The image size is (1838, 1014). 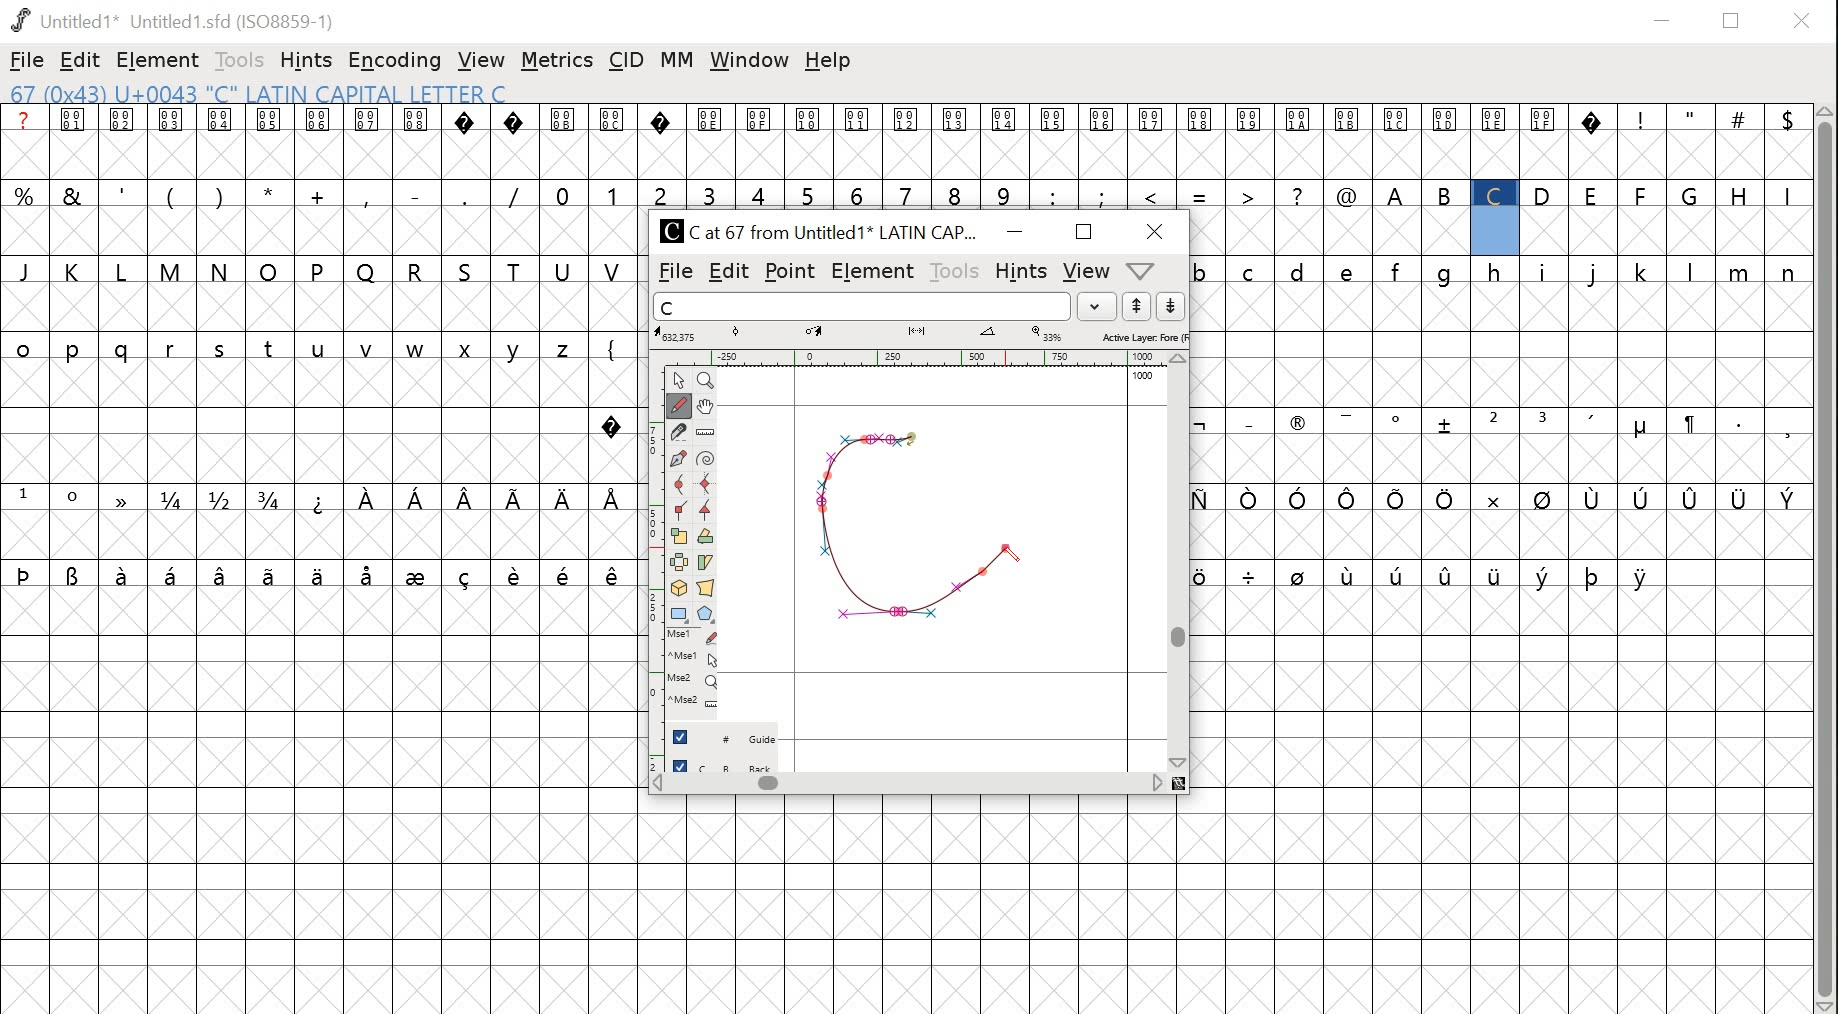 I want to click on flip, so click(x=683, y=562).